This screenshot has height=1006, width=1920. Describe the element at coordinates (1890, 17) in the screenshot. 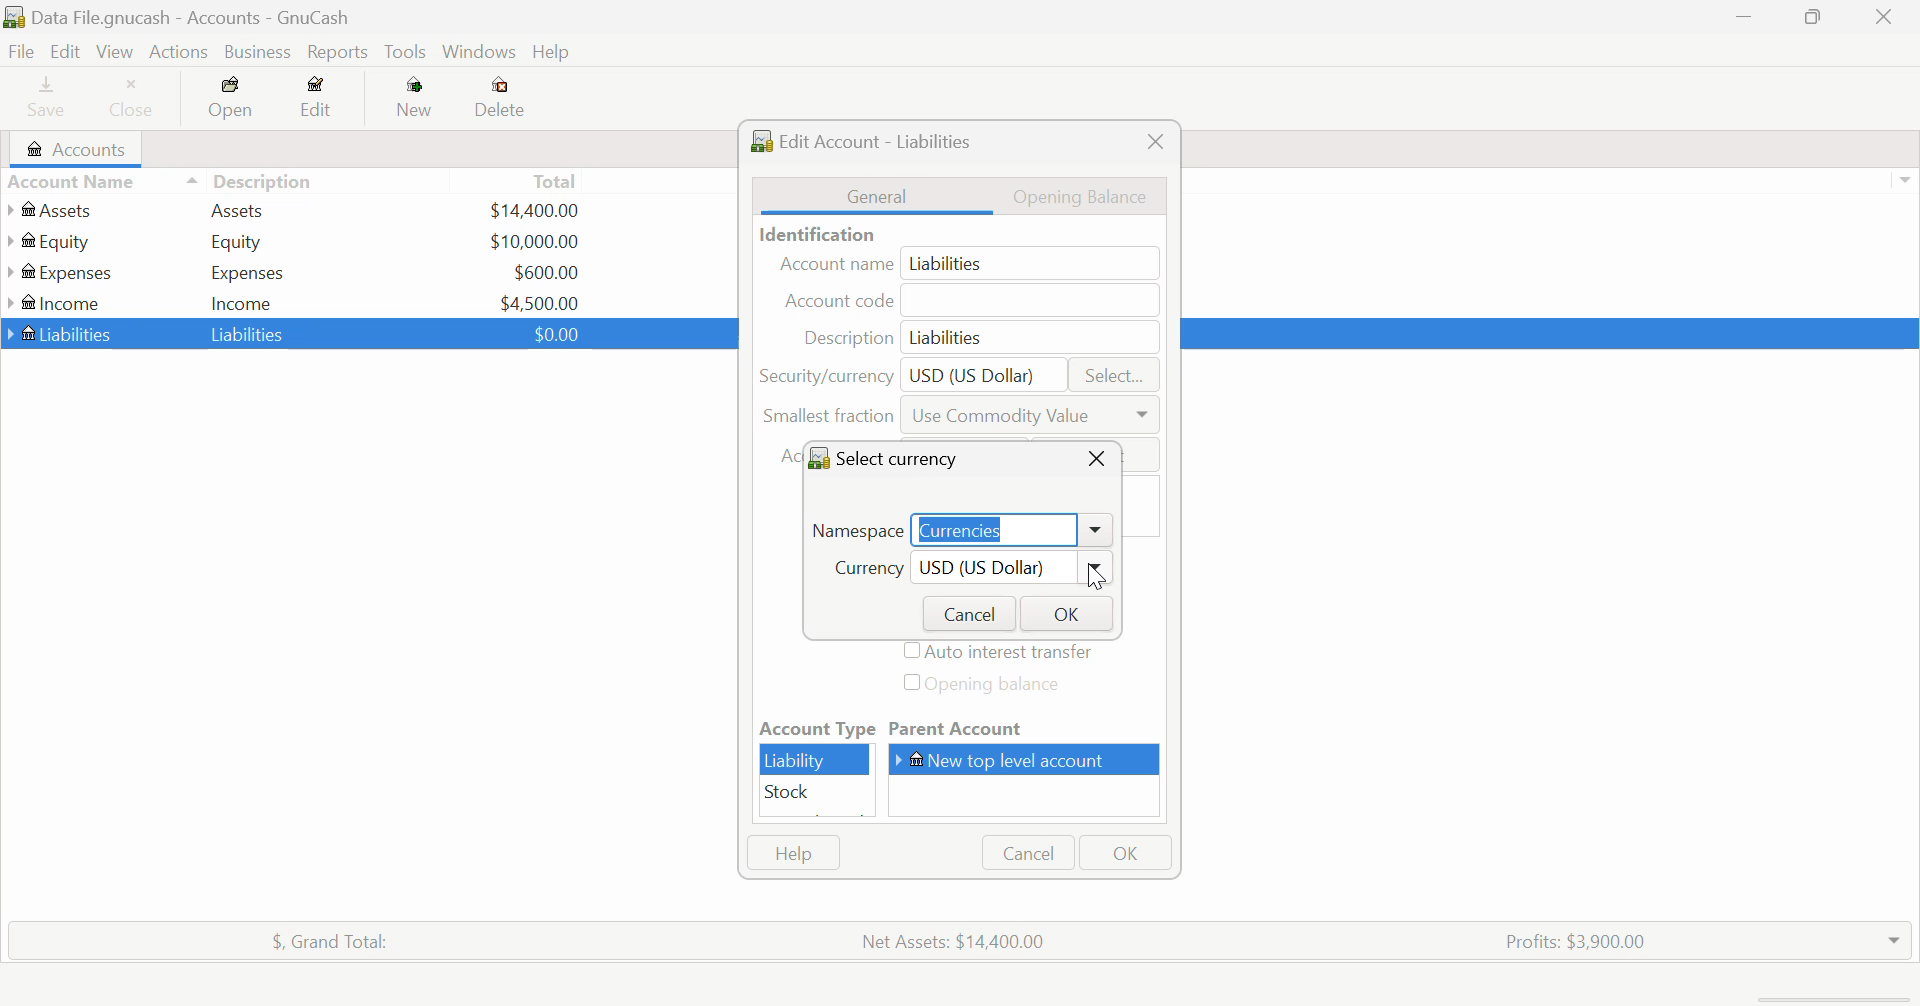

I see `Close Window` at that location.